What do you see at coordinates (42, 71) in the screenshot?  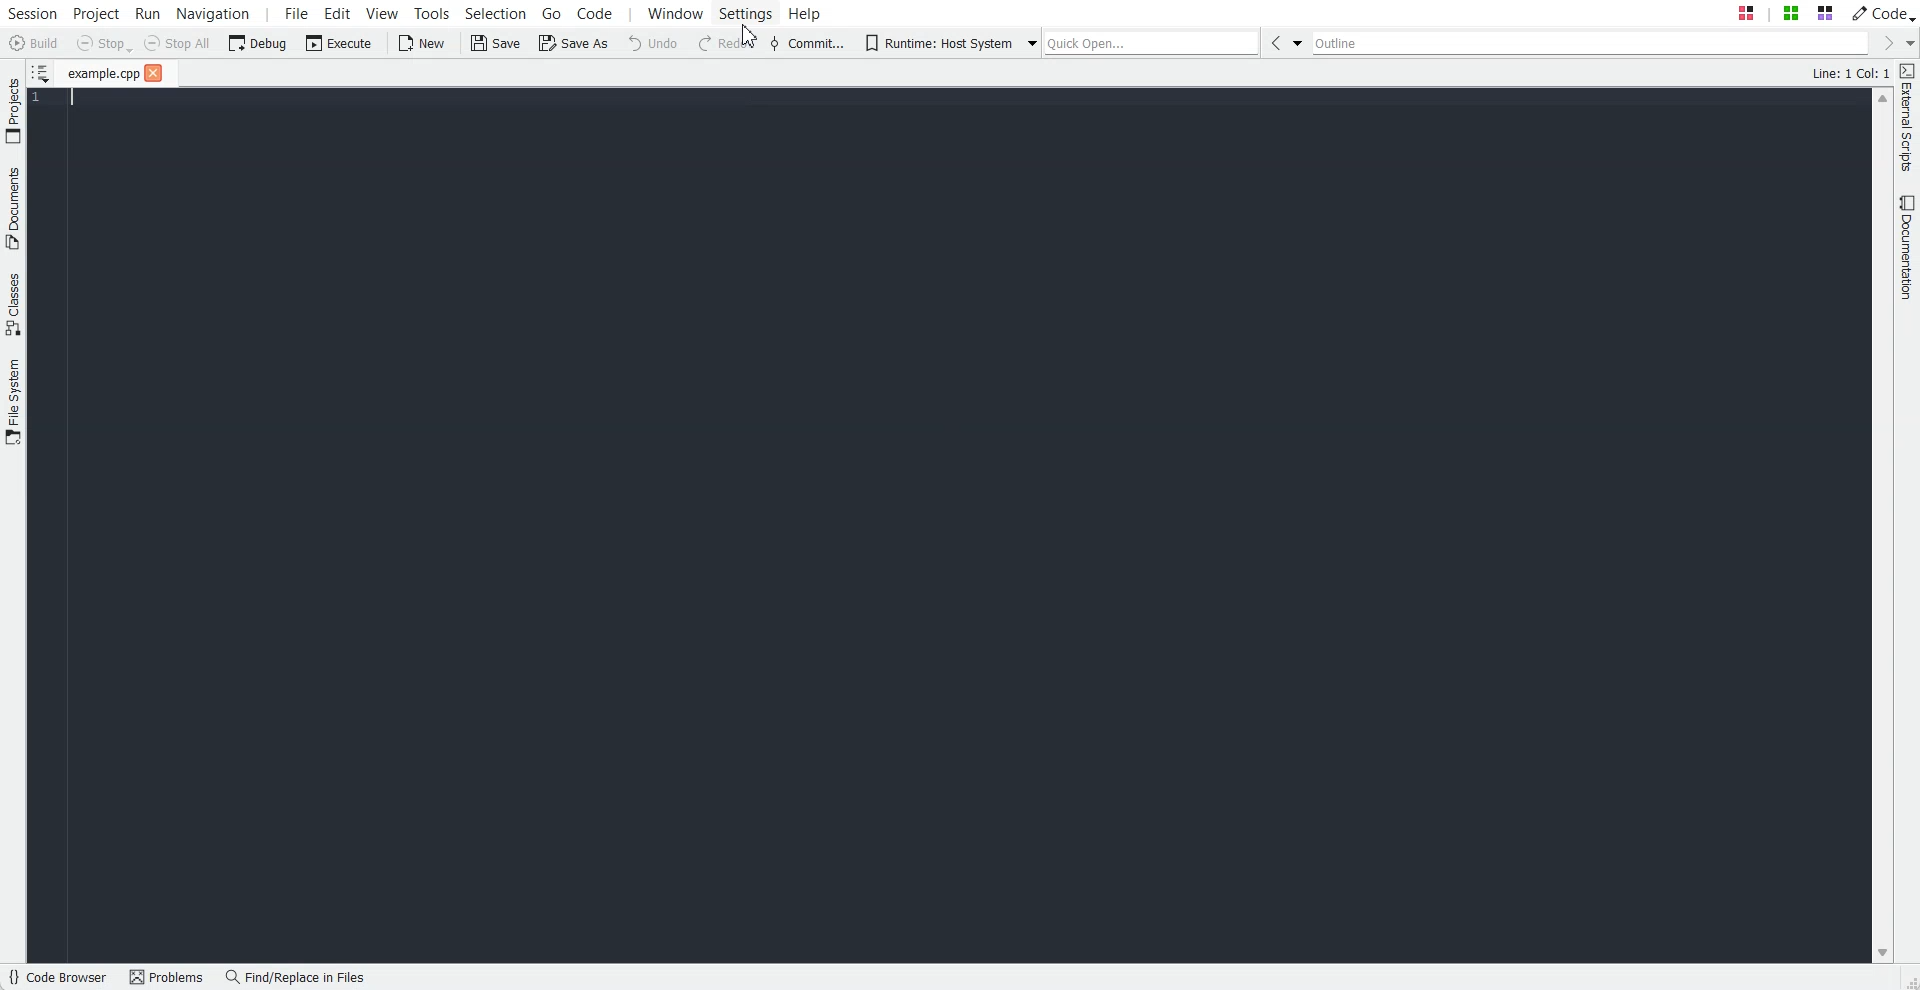 I see `Show sorted list` at bounding box center [42, 71].